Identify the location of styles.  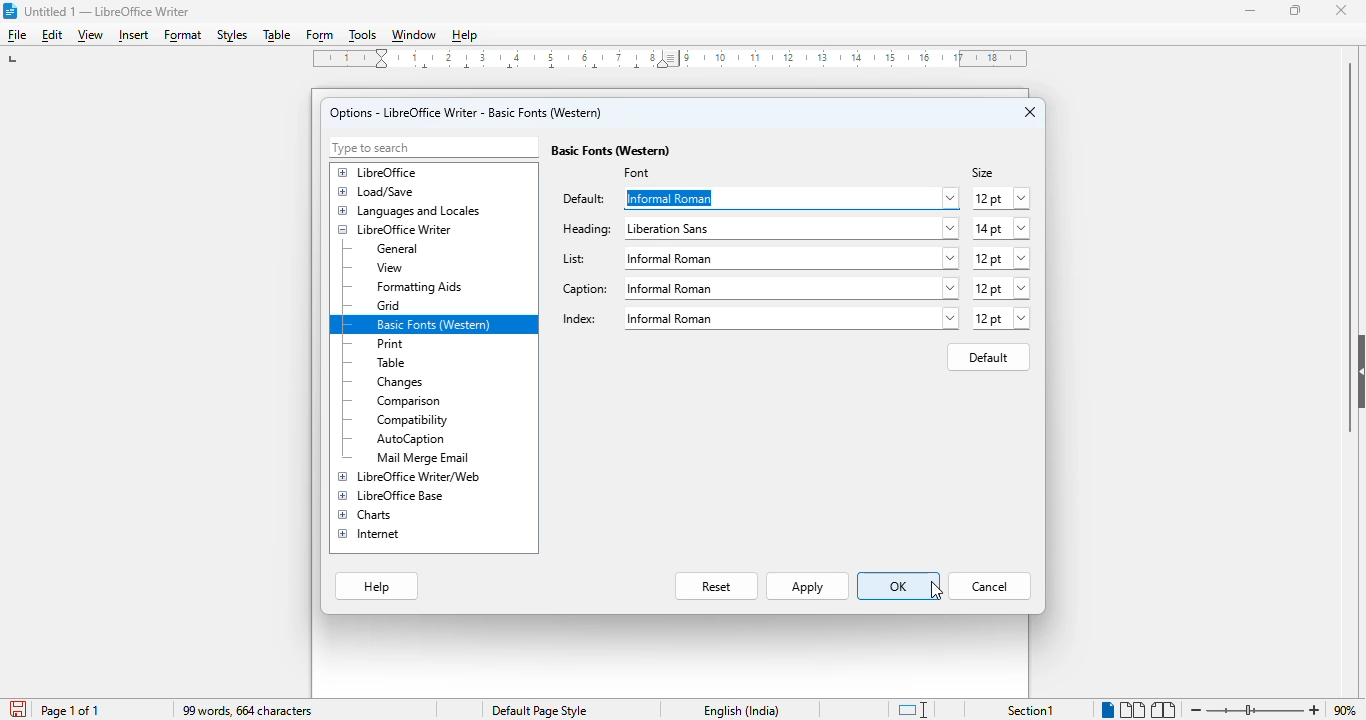
(233, 36).